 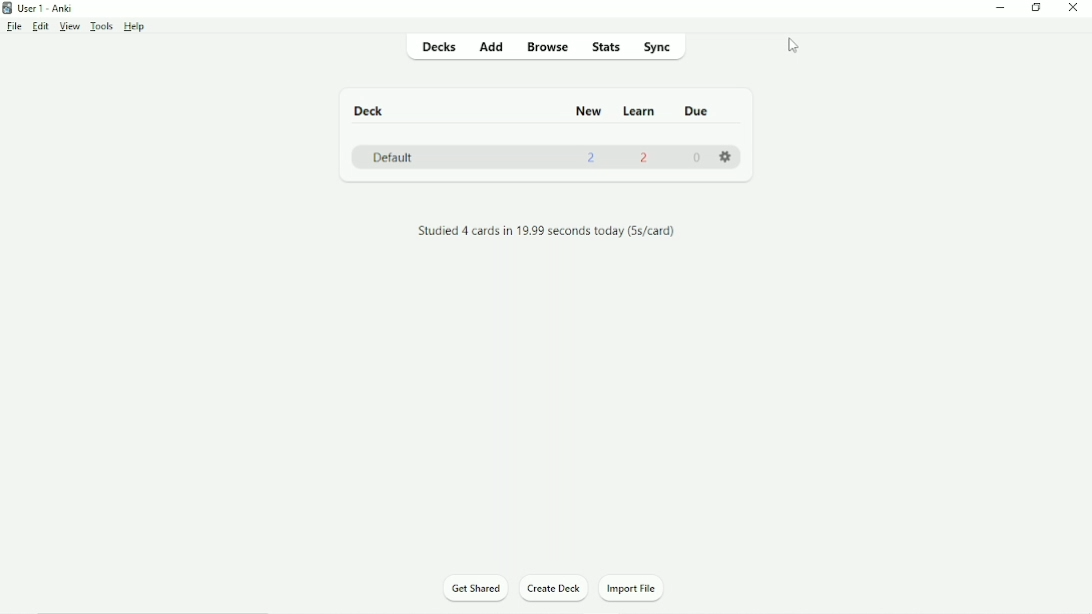 I want to click on Edit, so click(x=41, y=26).